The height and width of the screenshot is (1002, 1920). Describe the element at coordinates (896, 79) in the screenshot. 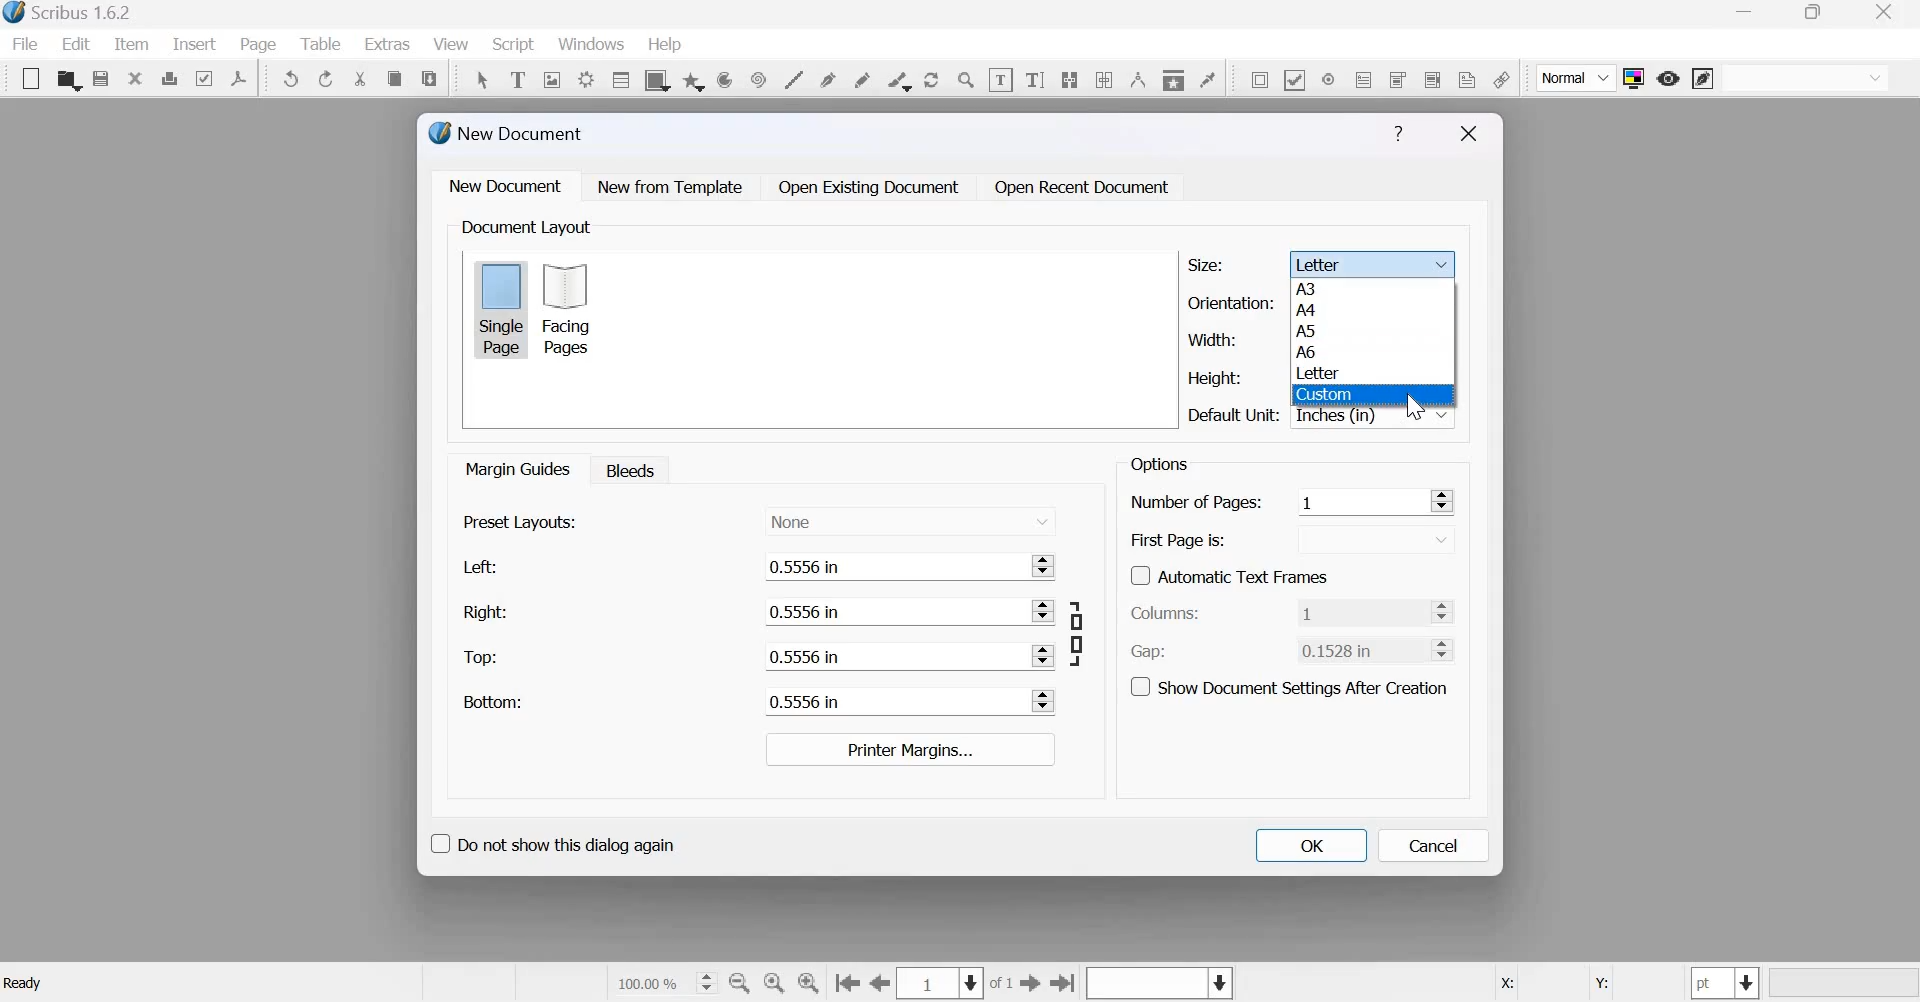

I see `calligraphic line` at that location.